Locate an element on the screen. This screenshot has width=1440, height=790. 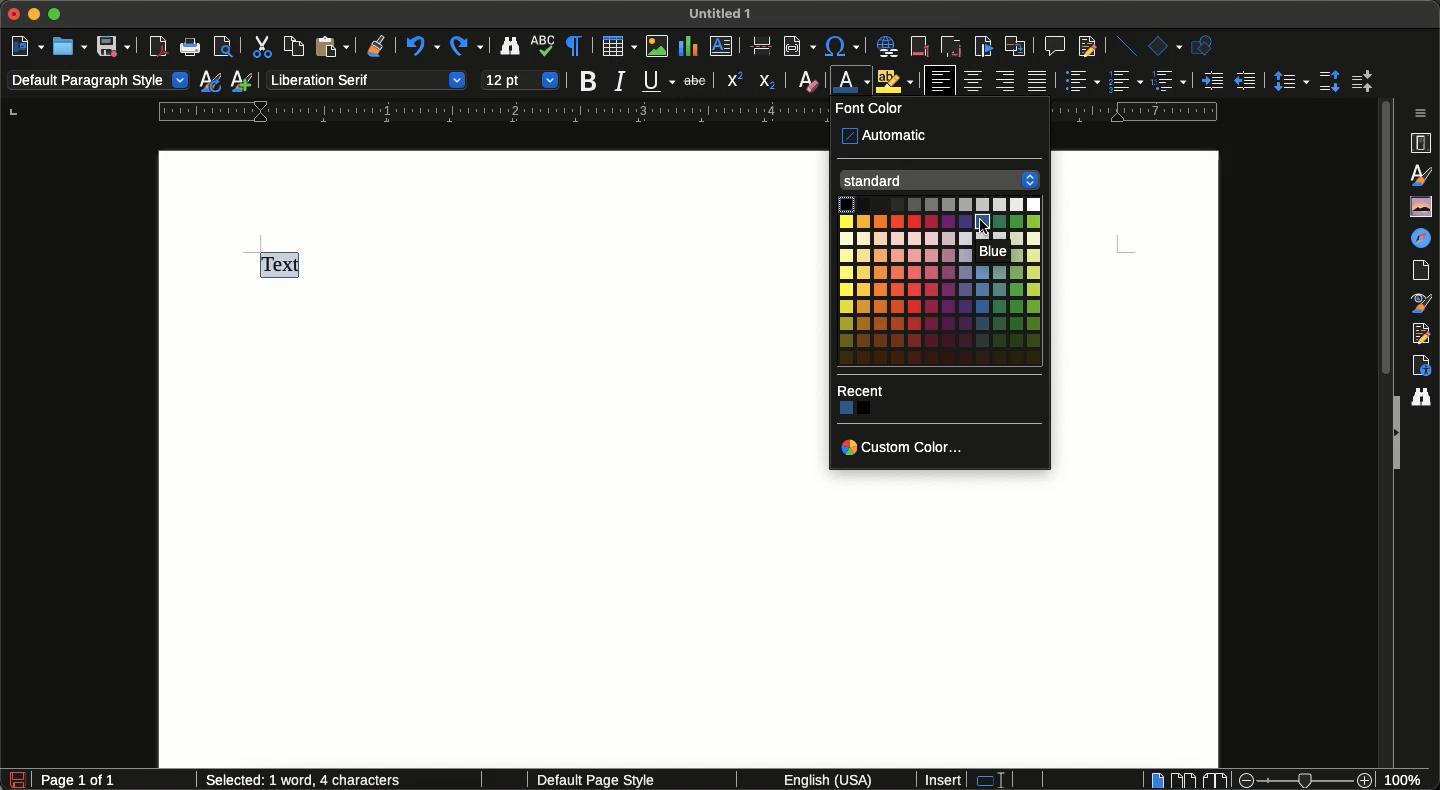
Insert is located at coordinates (944, 780).